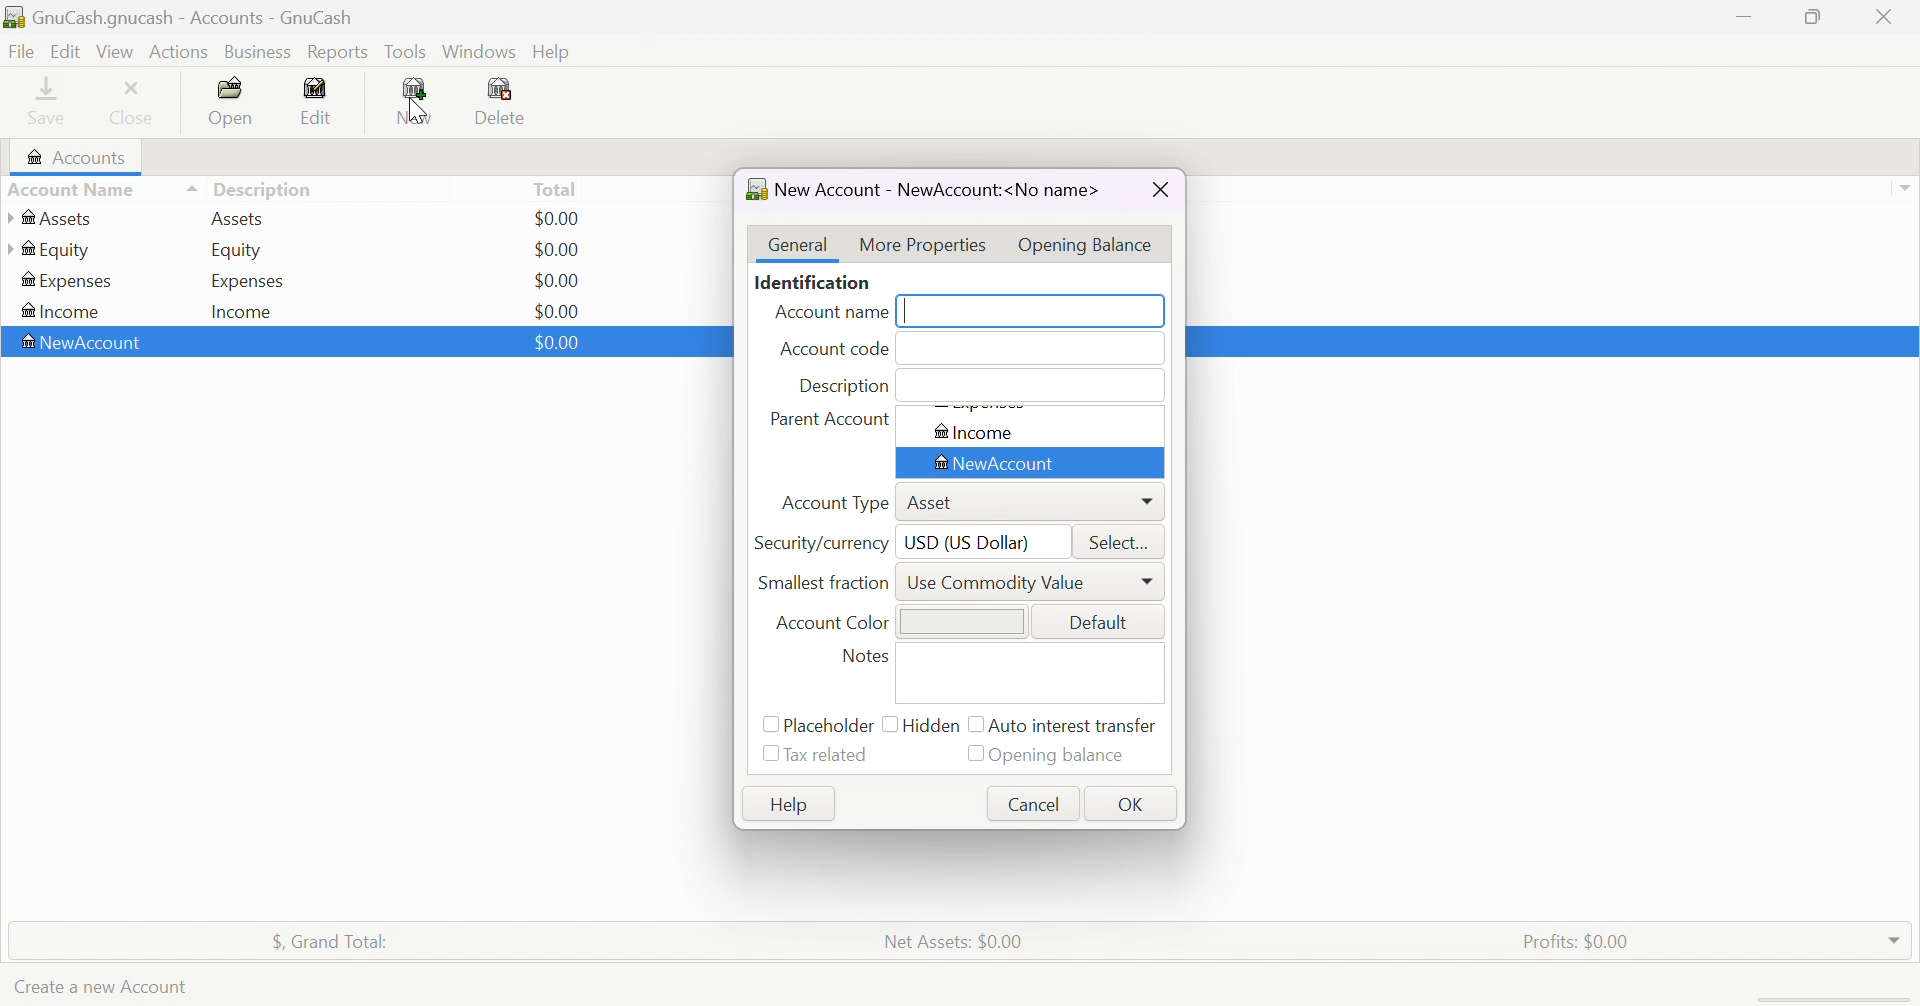 This screenshot has width=1920, height=1006. Describe the element at coordinates (419, 104) in the screenshot. I see `New` at that location.